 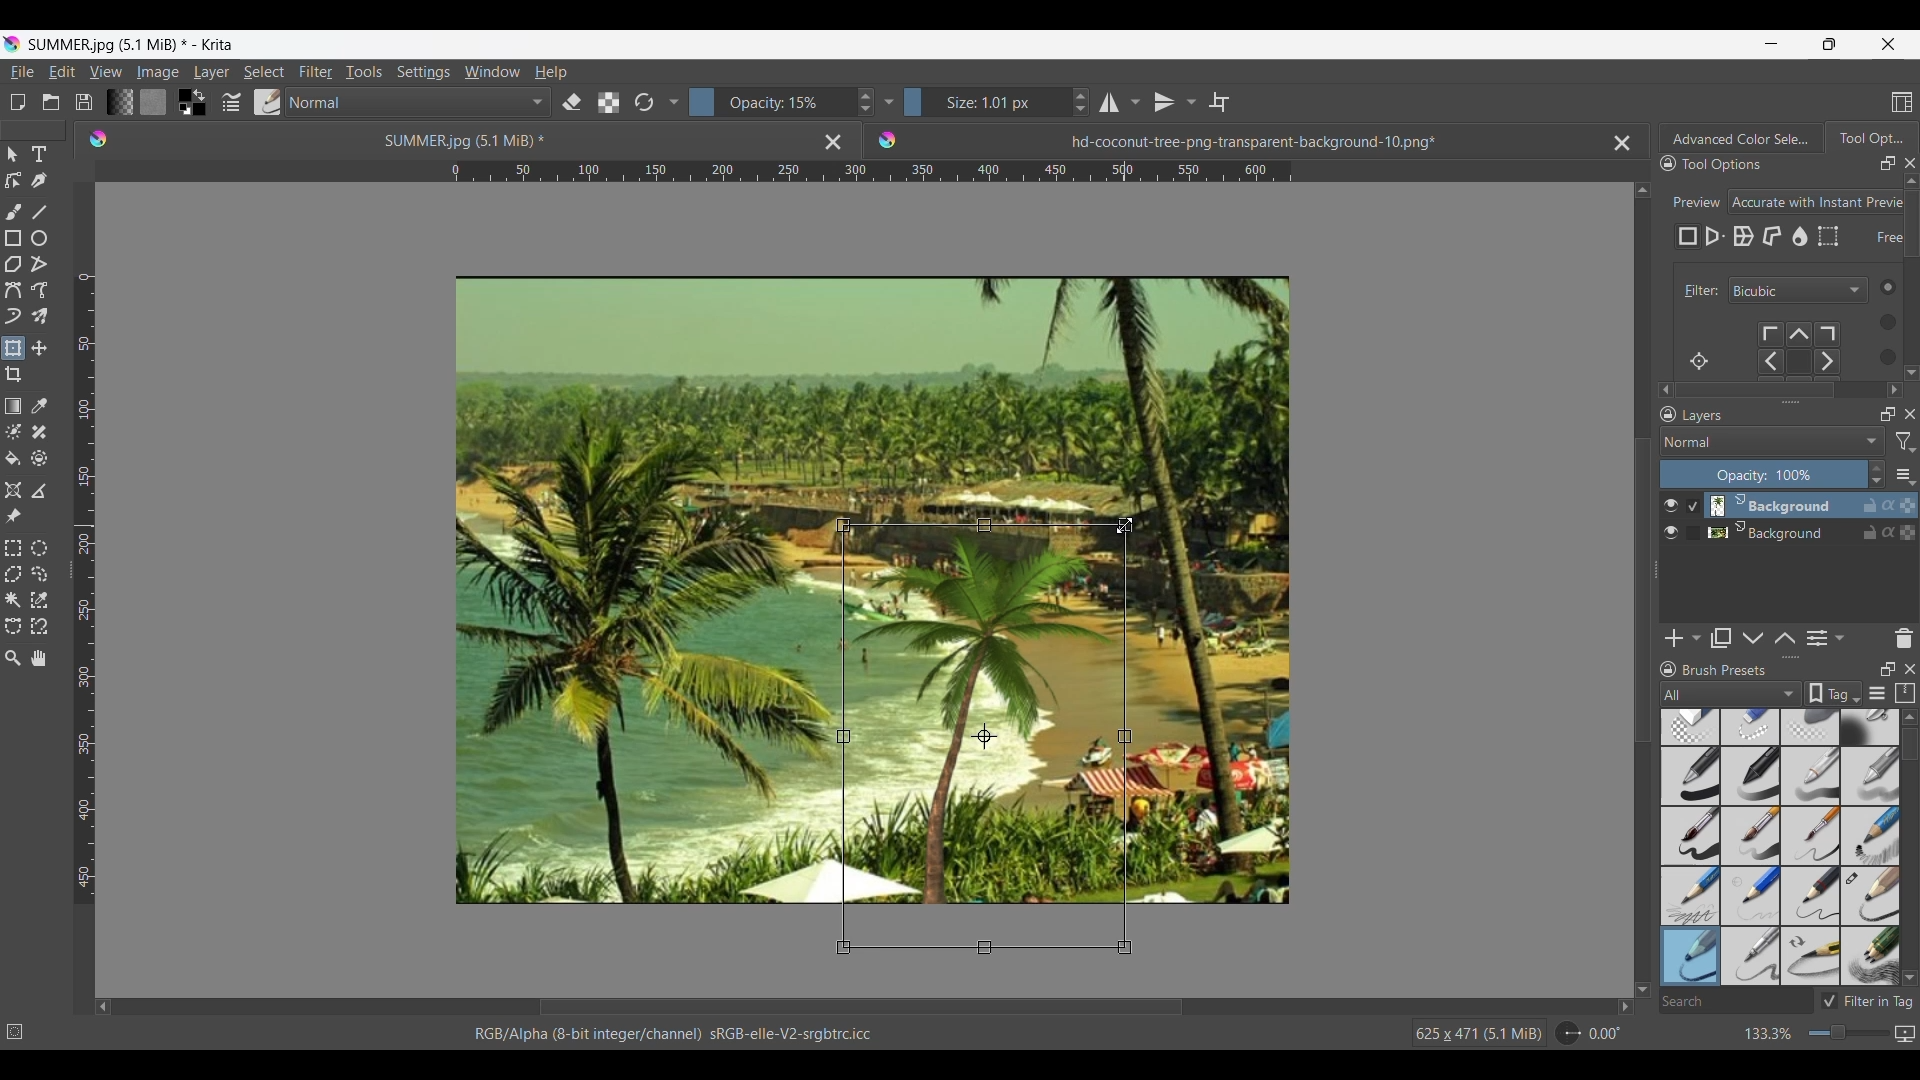 I want to click on Minimize, so click(x=1771, y=43).